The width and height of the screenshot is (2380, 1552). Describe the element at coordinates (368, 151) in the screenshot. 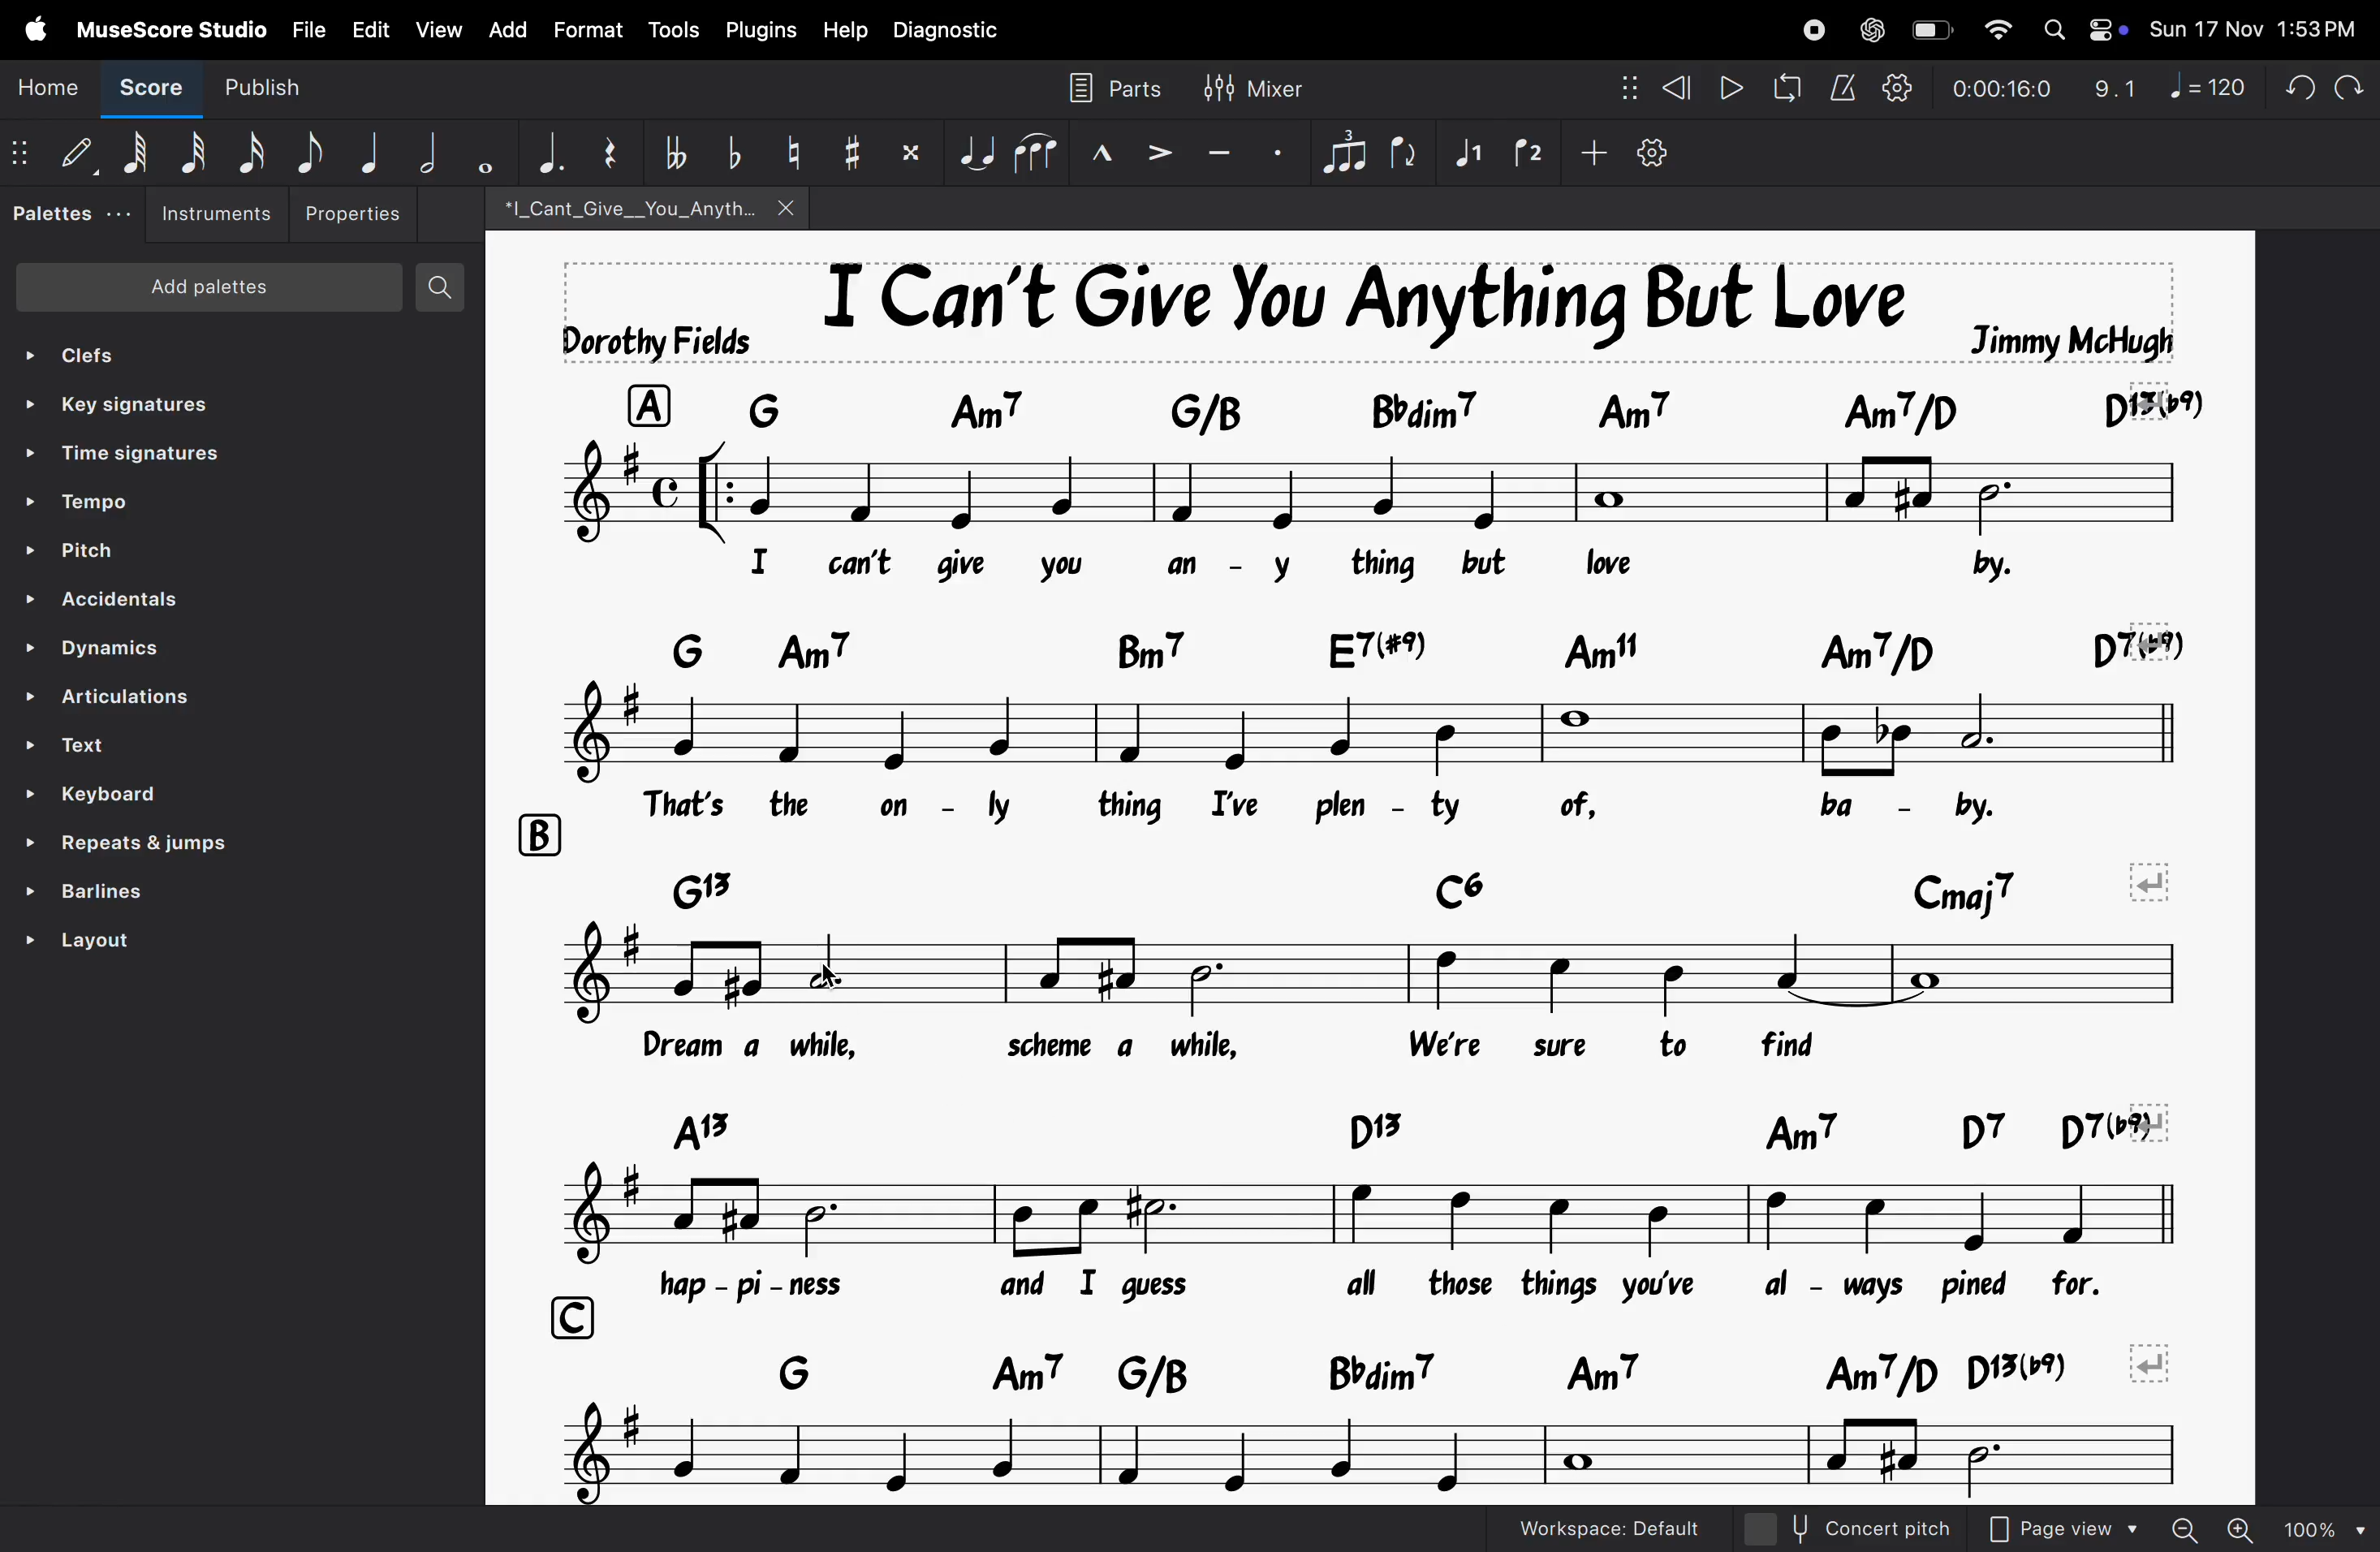

I see `Quarter note ` at that location.